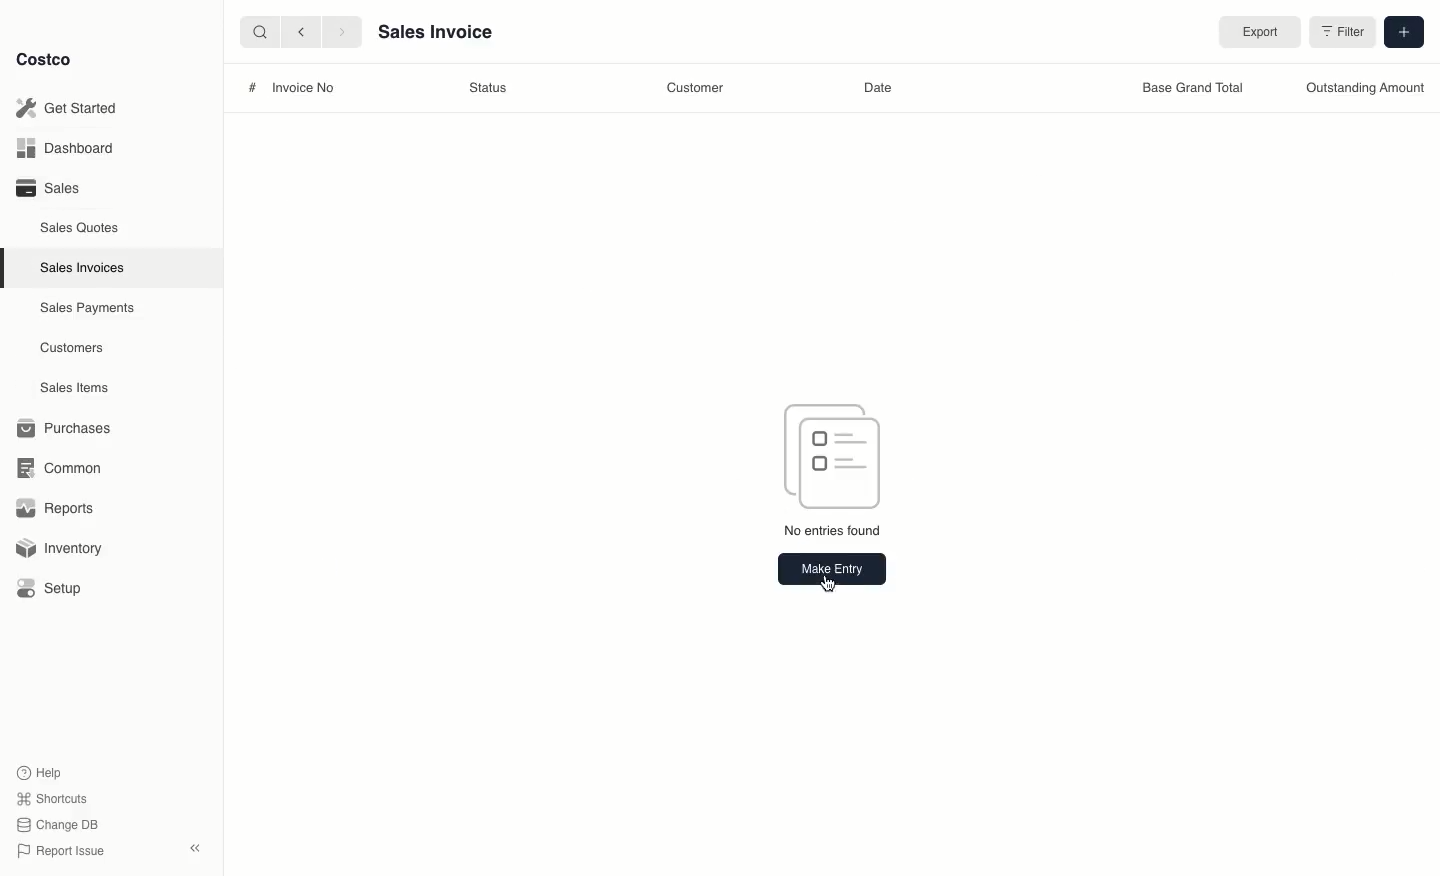 Image resolution: width=1440 pixels, height=876 pixels. What do you see at coordinates (341, 33) in the screenshot?
I see `Forward` at bounding box center [341, 33].